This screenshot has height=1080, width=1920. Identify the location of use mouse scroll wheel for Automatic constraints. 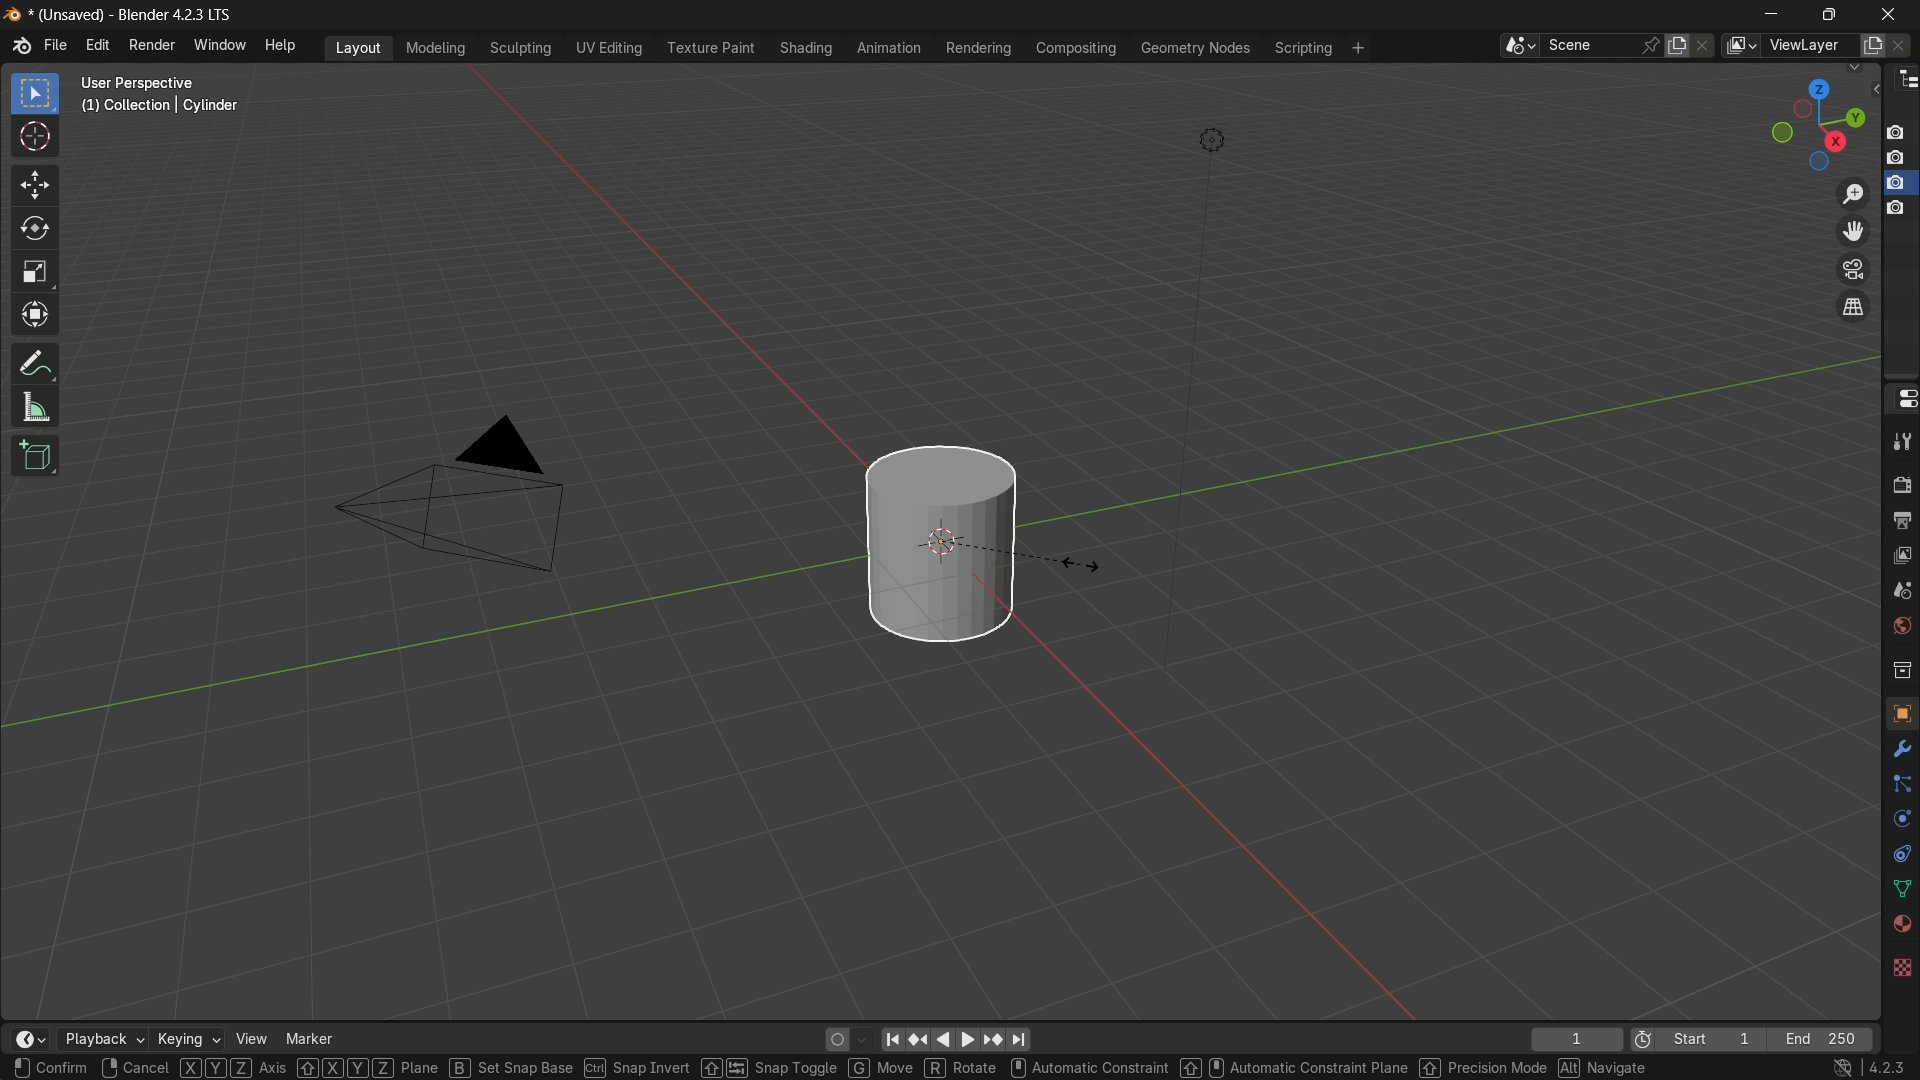
(1089, 1068).